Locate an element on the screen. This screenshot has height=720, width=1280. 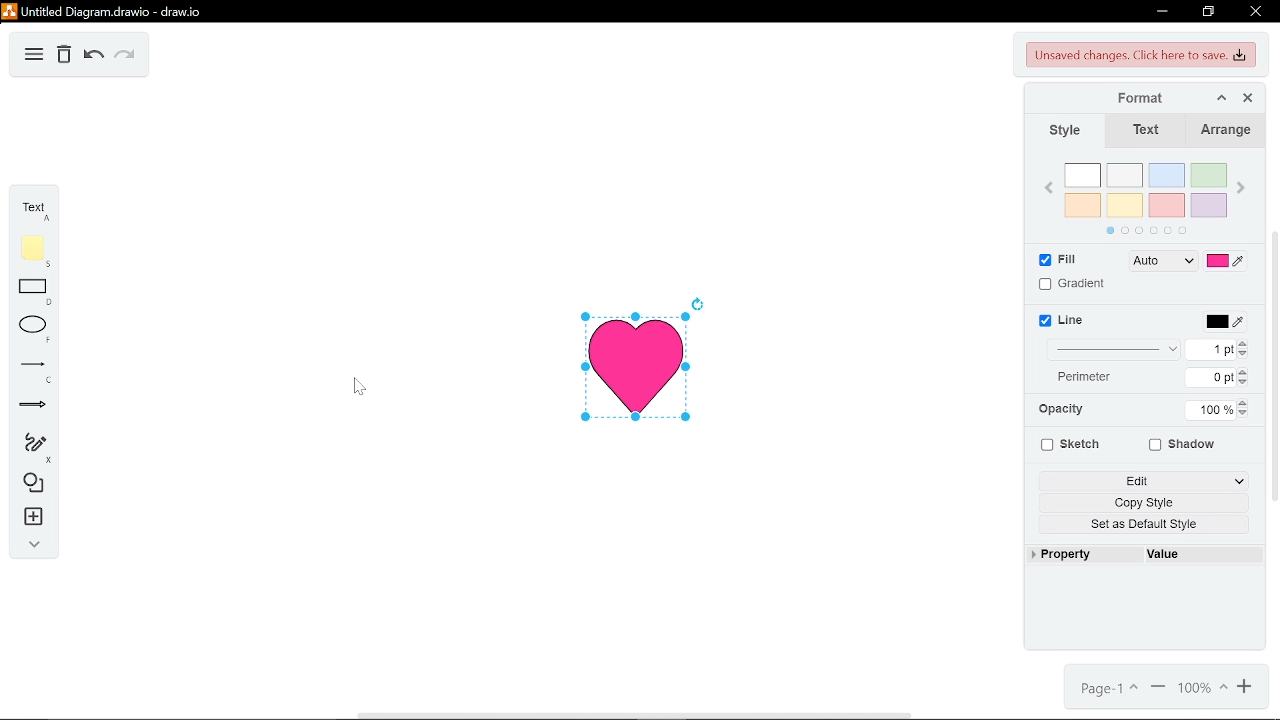
close is located at coordinates (1248, 98).